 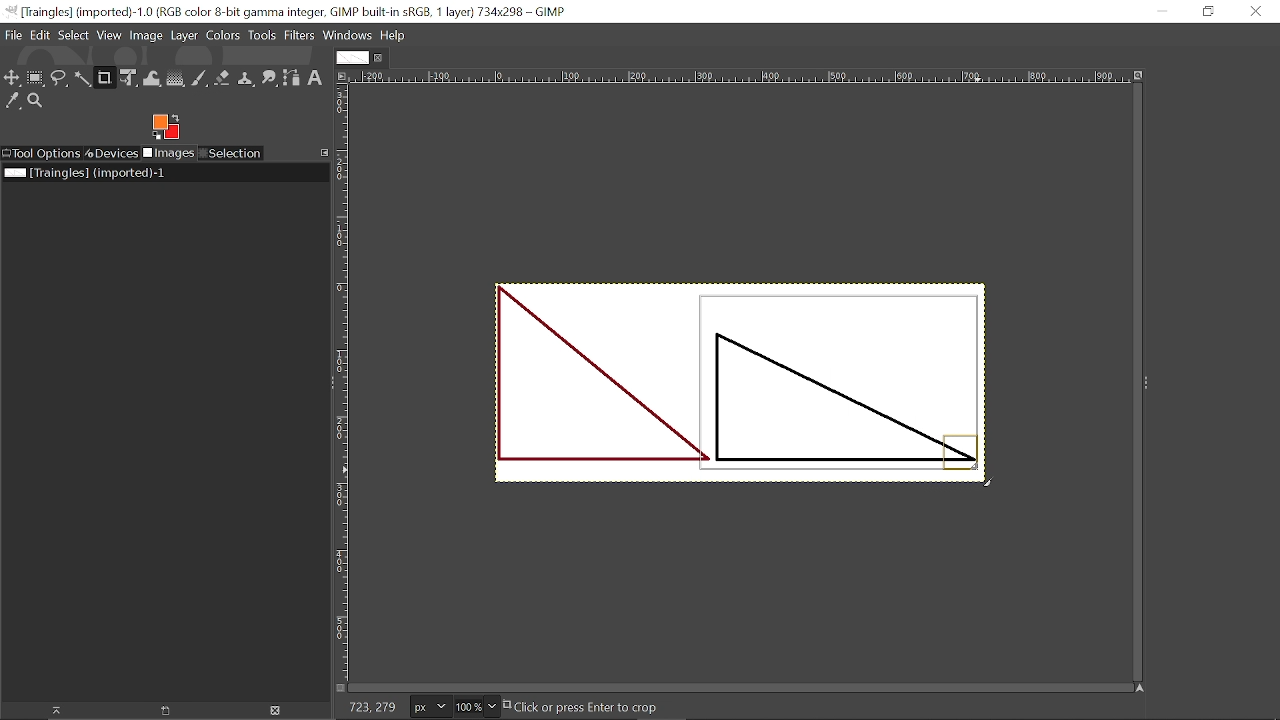 What do you see at coordinates (1141, 688) in the screenshot?
I see `Navigate the image display` at bounding box center [1141, 688].